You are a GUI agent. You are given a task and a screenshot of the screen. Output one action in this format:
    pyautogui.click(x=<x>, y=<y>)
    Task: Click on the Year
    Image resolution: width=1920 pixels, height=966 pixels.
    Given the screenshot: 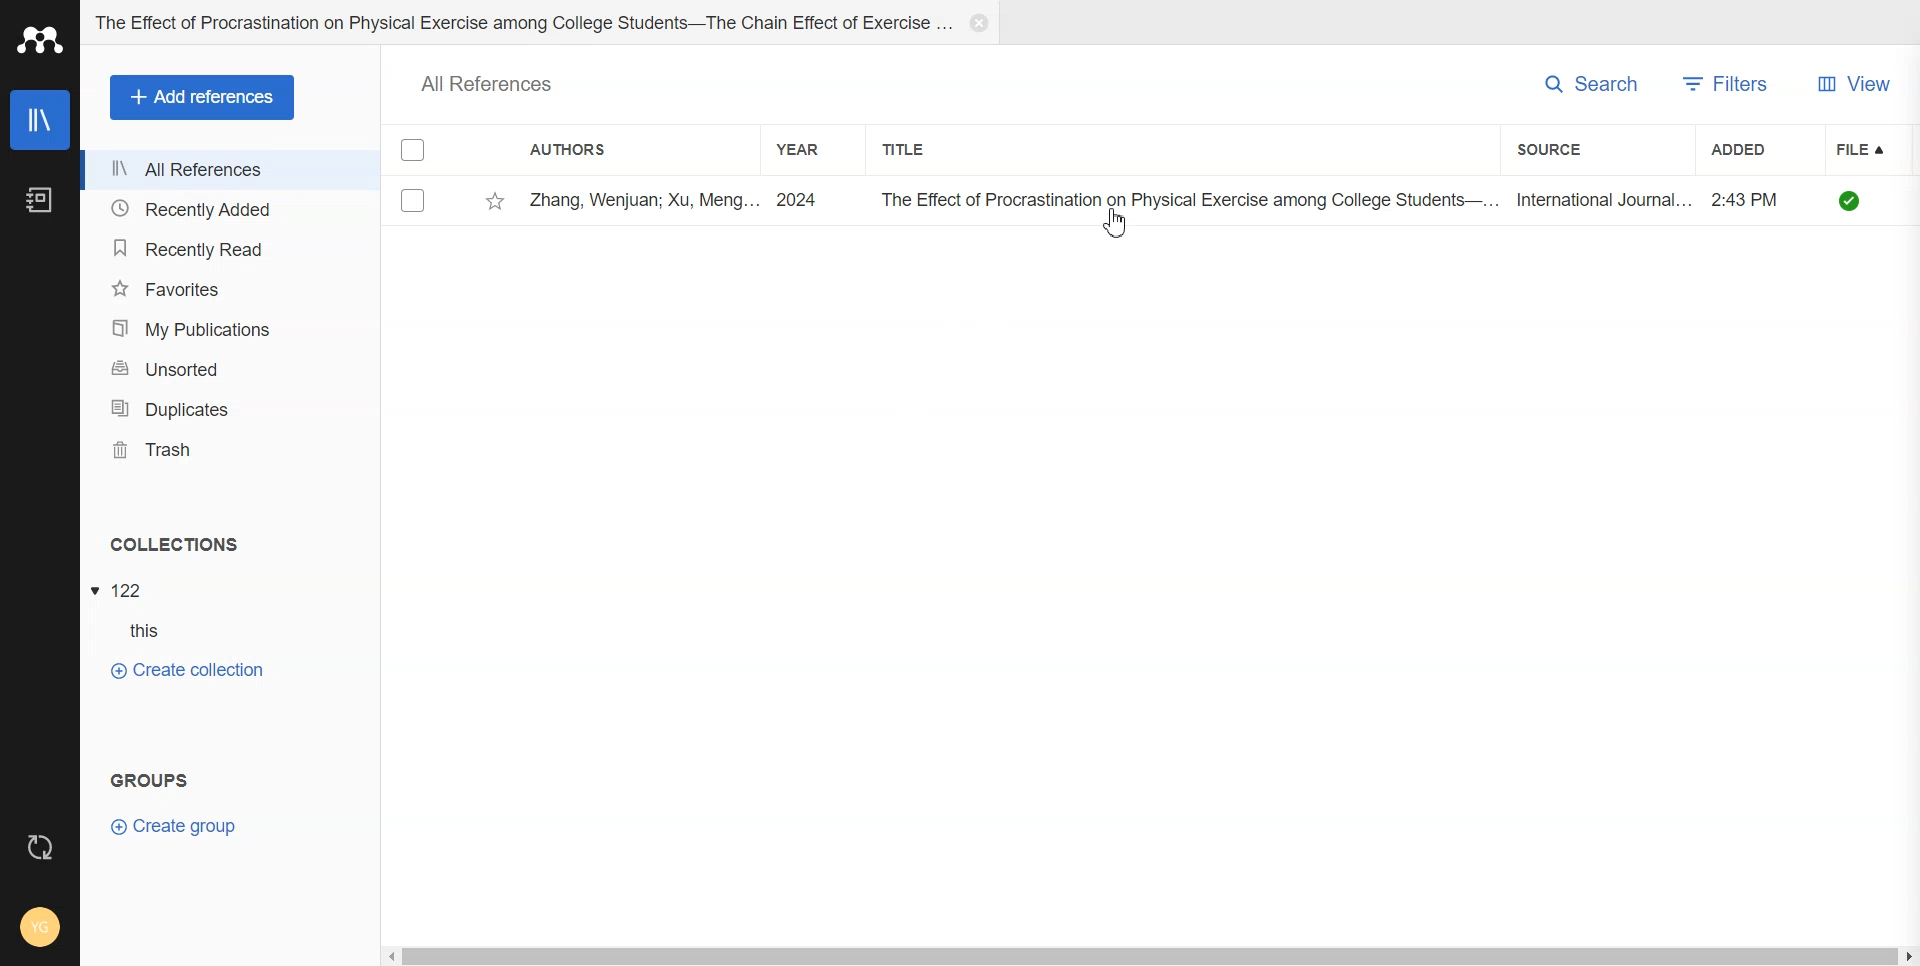 What is the action you would take?
    pyautogui.click(x=813, y=148)
    